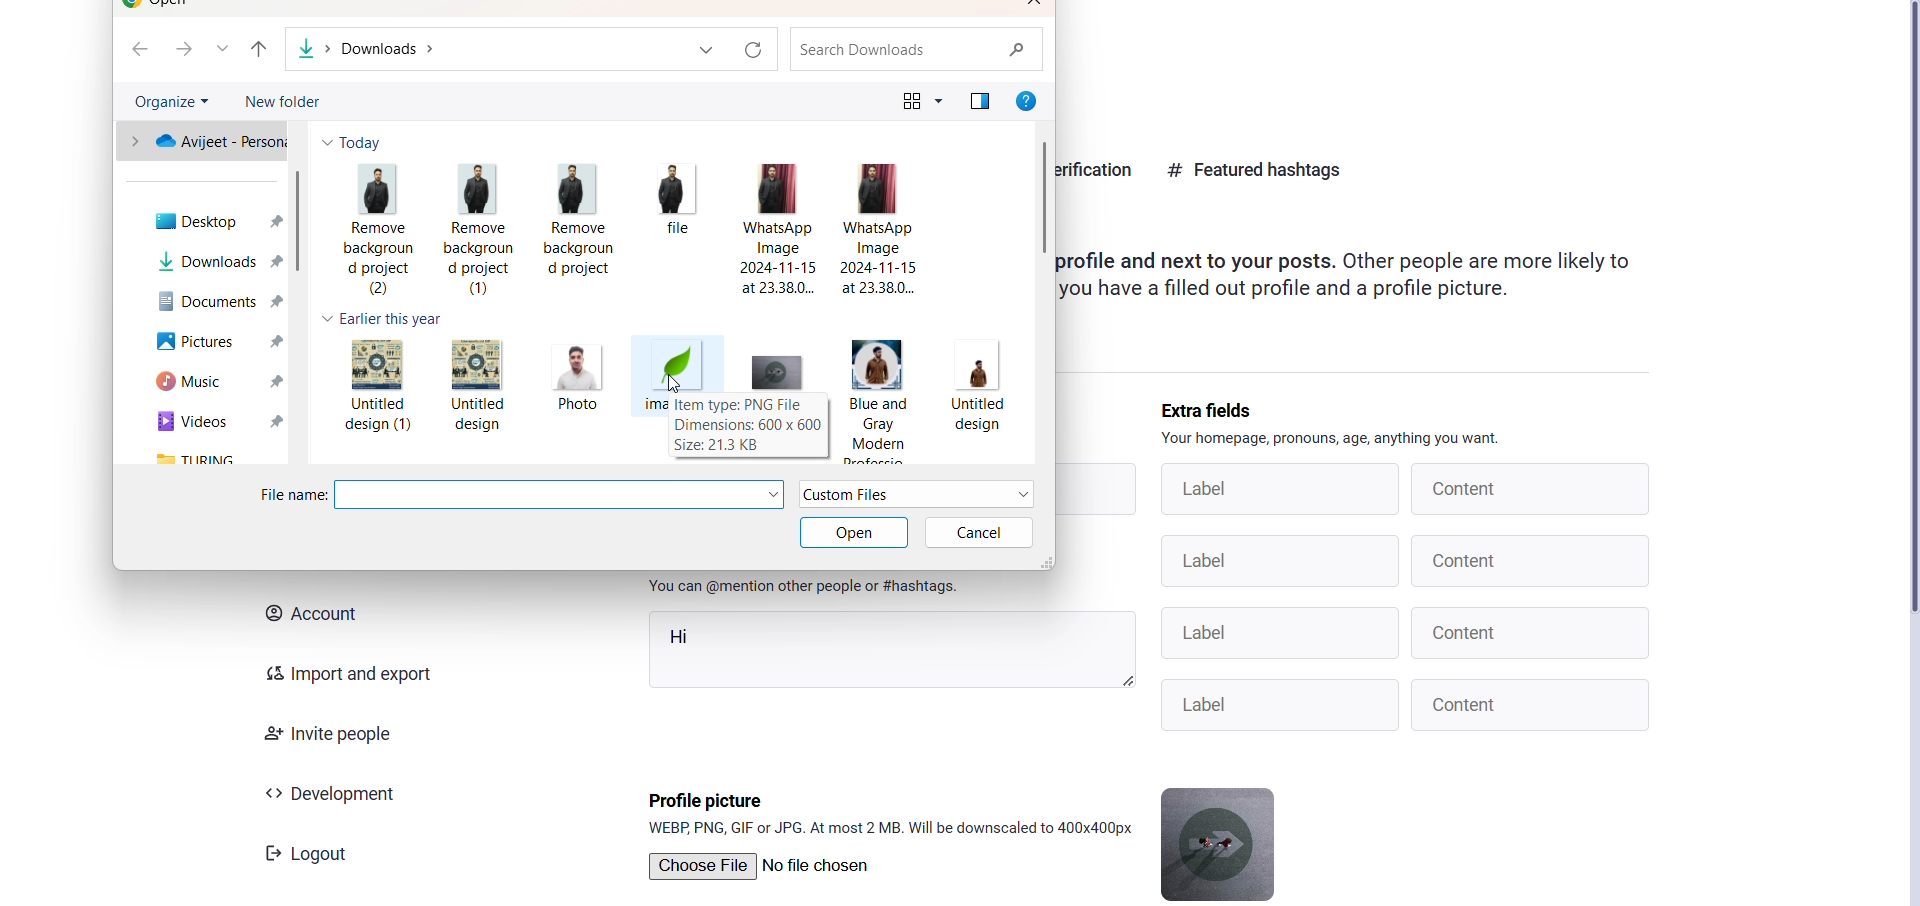 The image size is (1920, 906). I want to click on downloads, so click(215, 260).